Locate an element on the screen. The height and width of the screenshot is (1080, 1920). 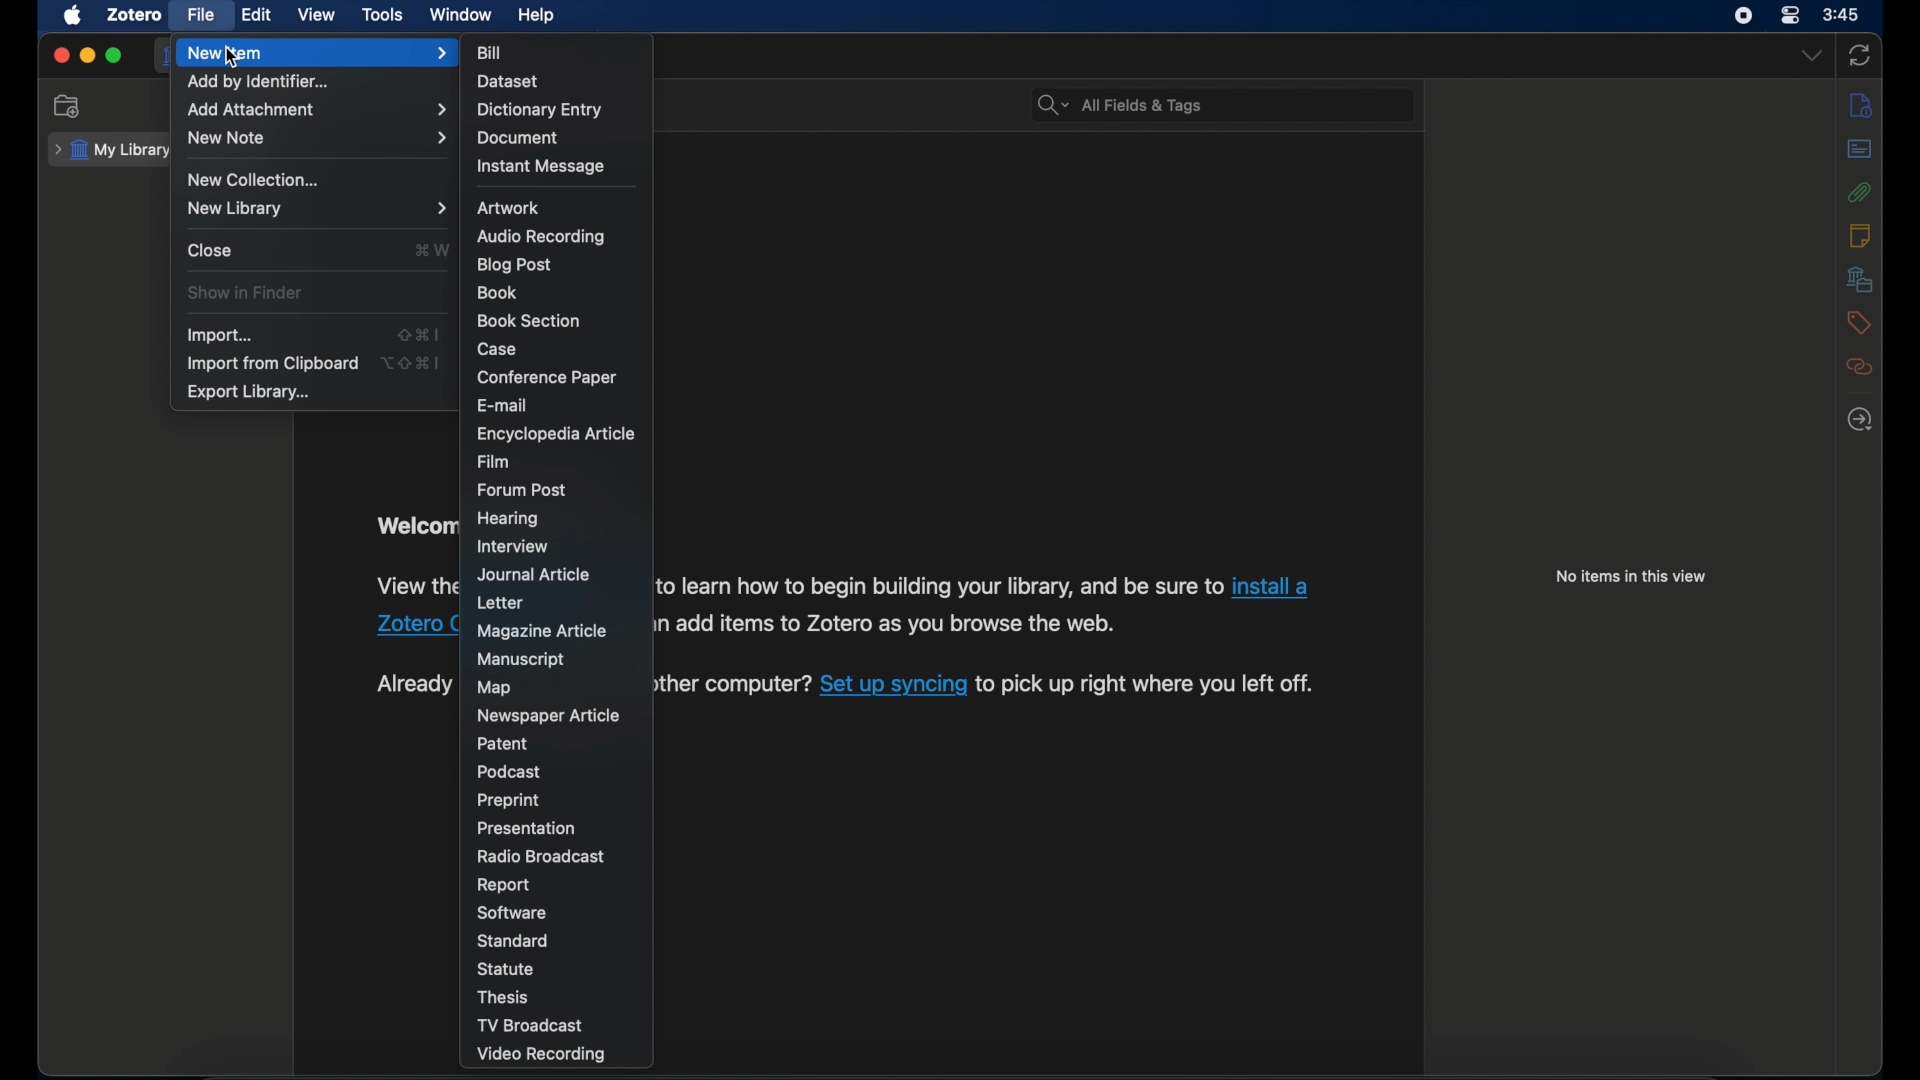
magazine article is located at coordinates (542, 631).